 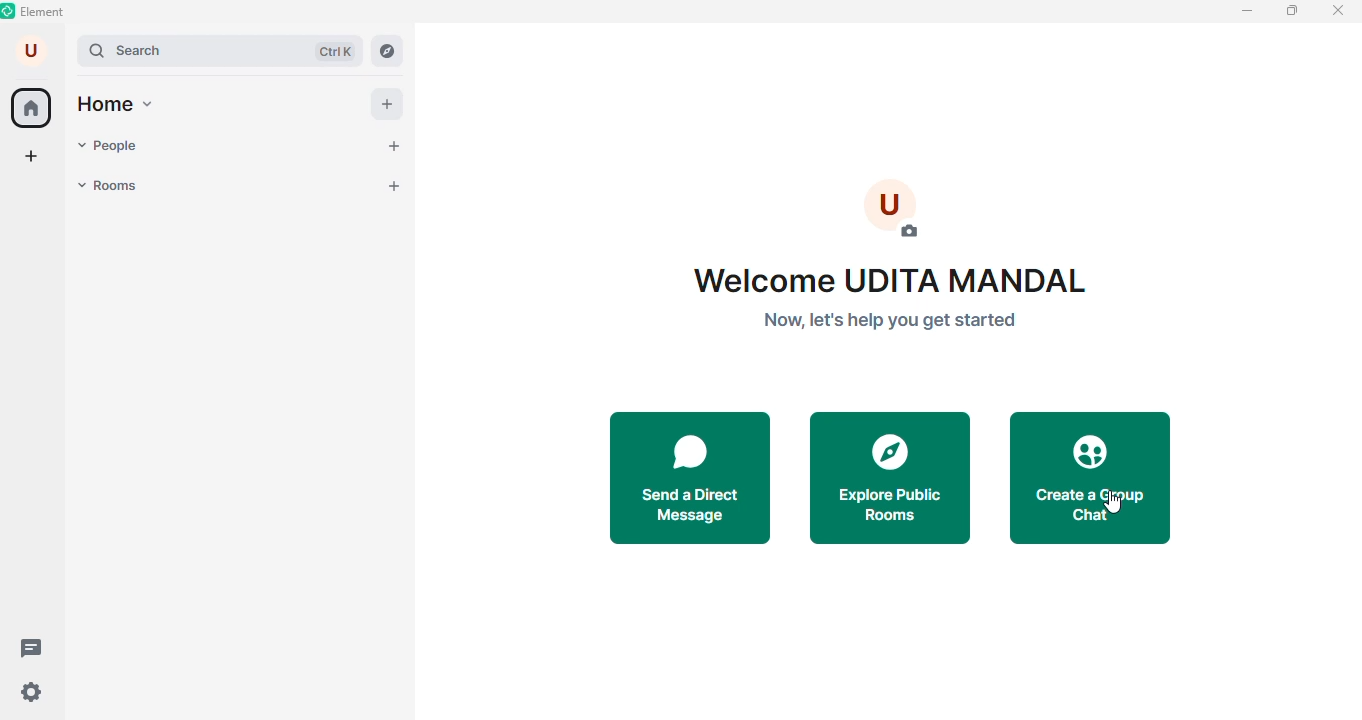 I want to click on threads, so click(x=32, y=647).